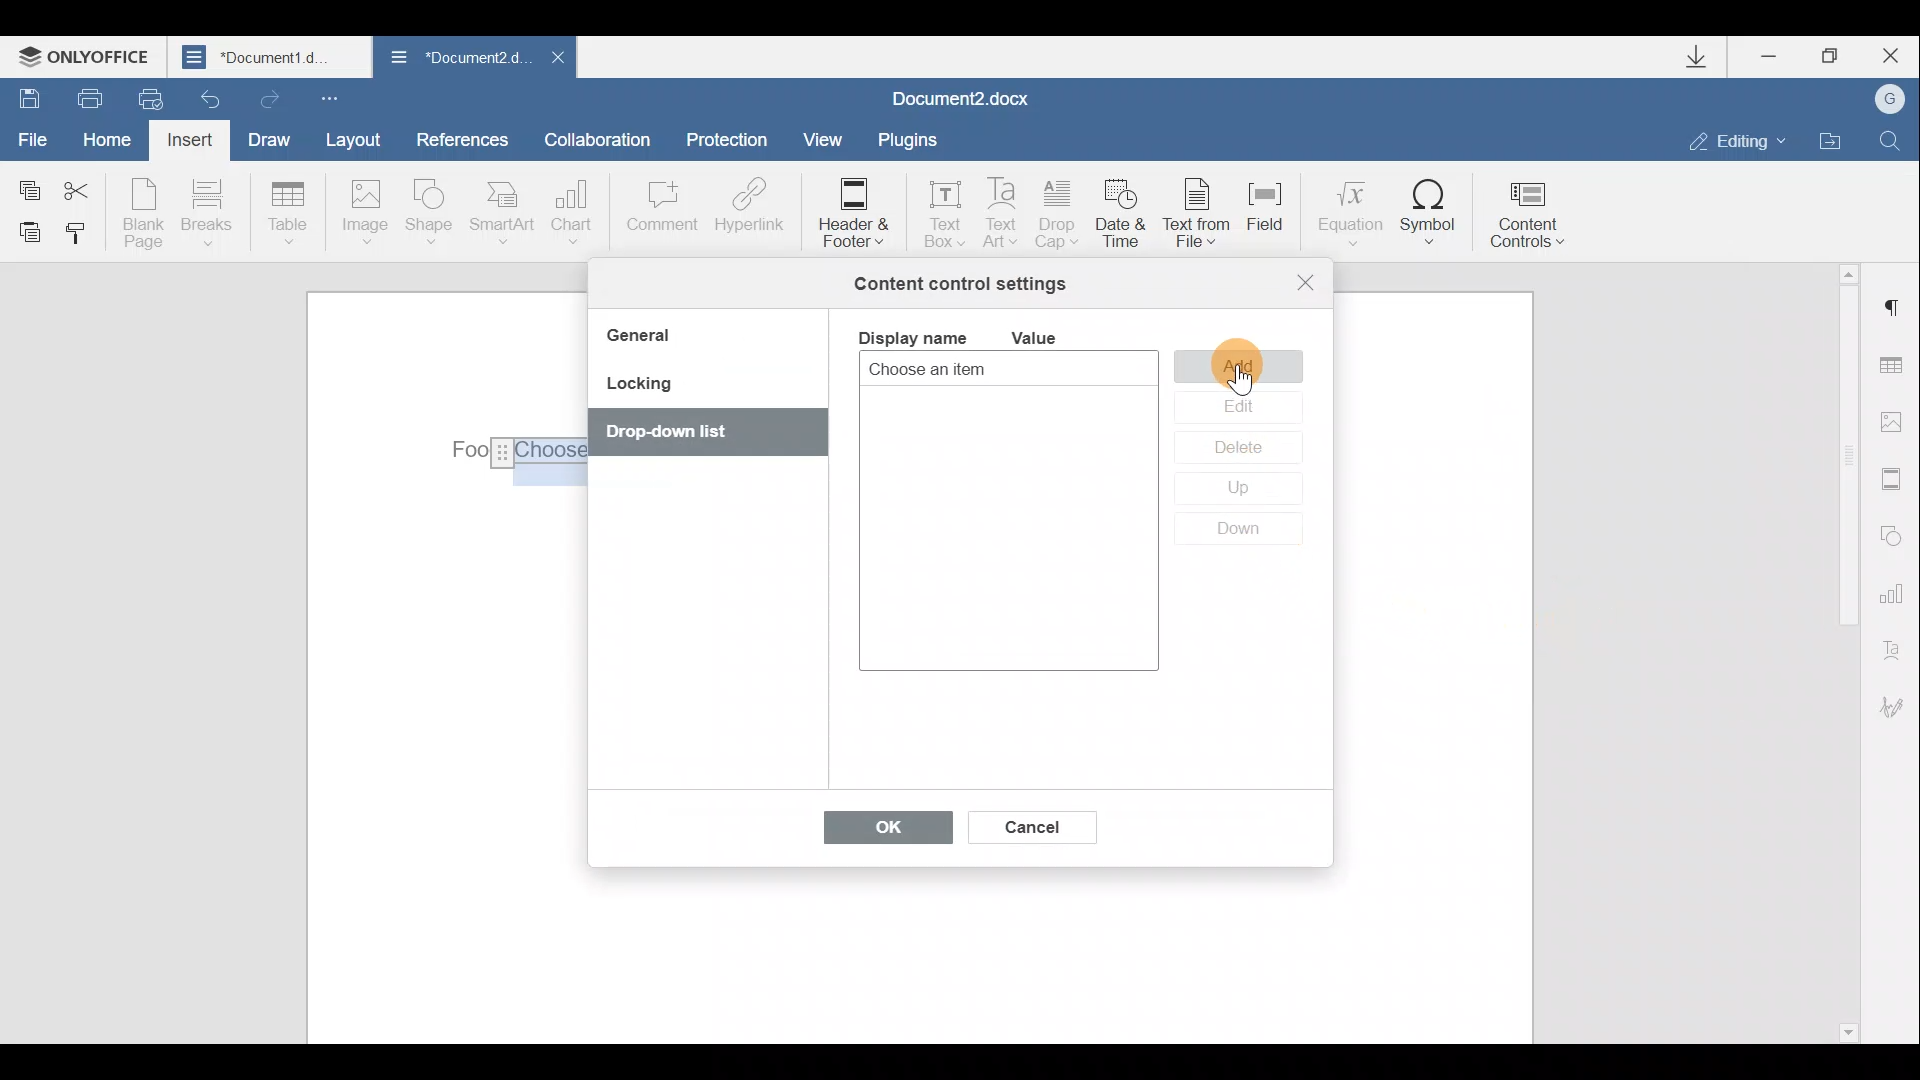 This screenshot has width=1920, height=1080. I want to click on Maximize, so click(1831, 57).